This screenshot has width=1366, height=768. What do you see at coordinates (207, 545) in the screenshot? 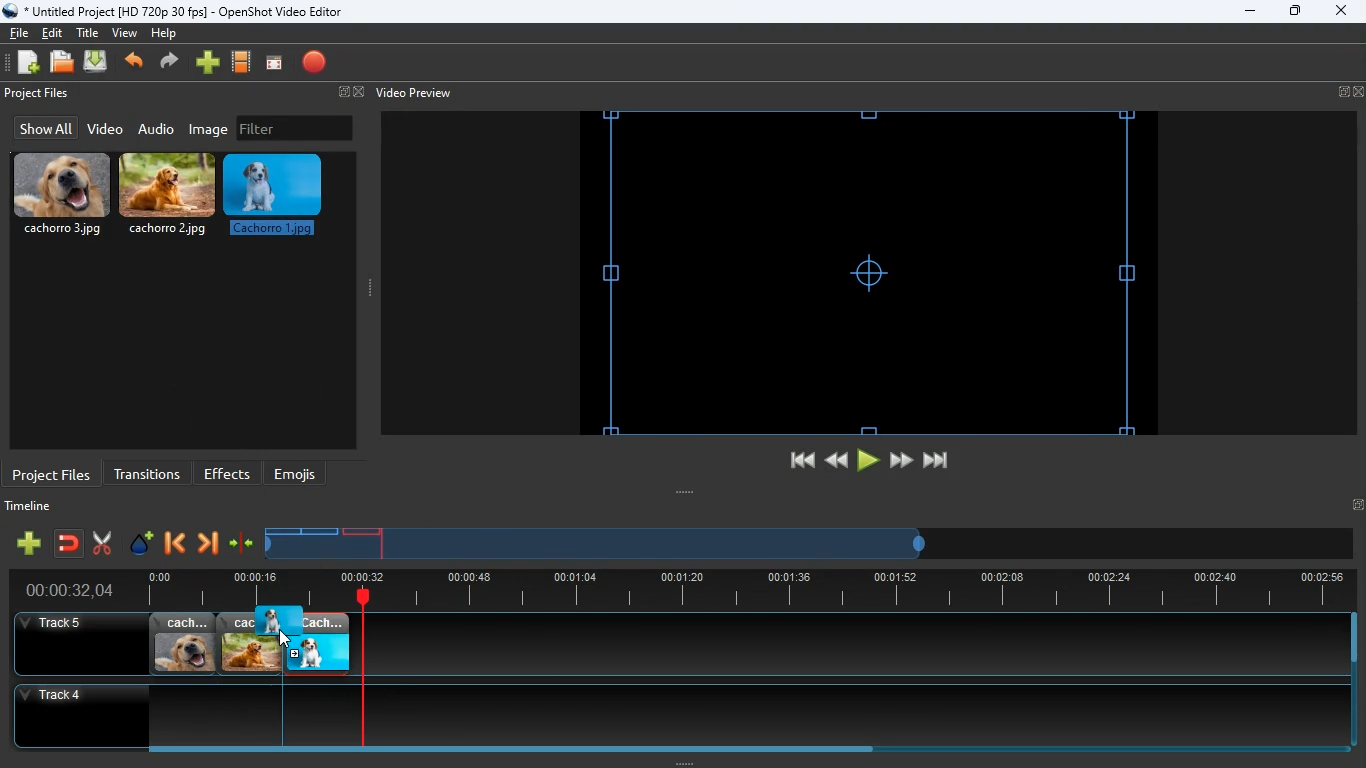
I see `forward` at bounding box center [207, 545].